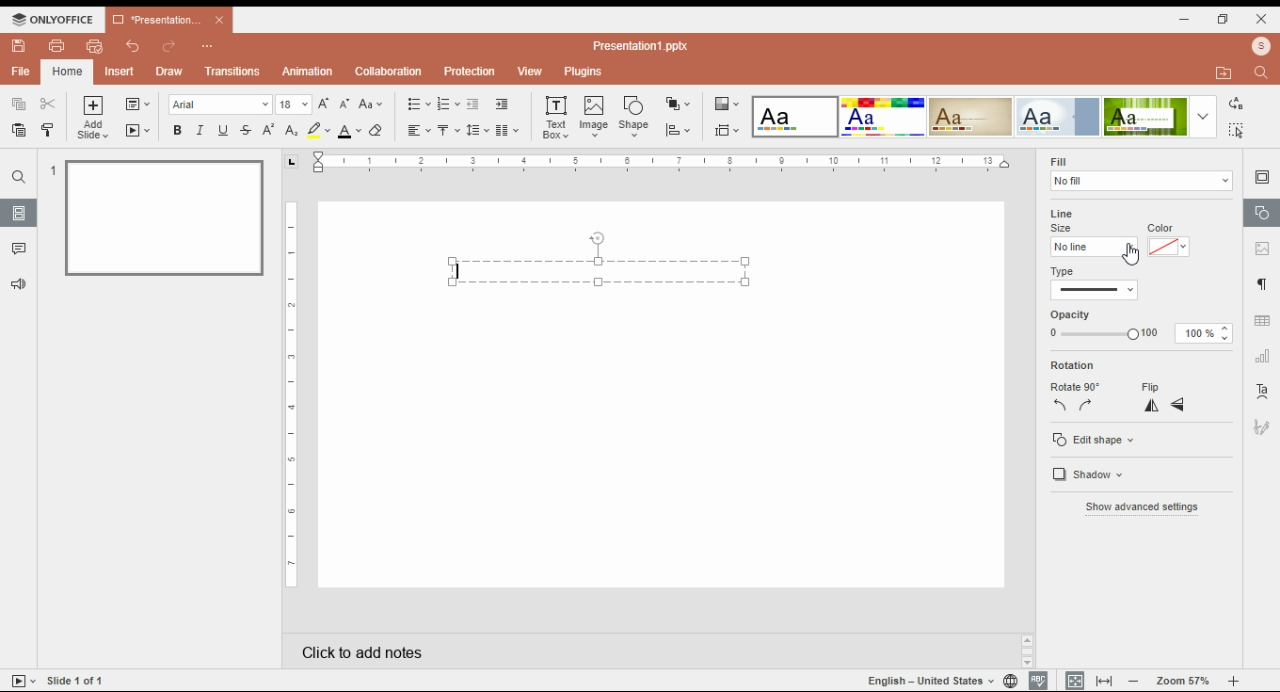 The width and height of the screenshot is (1280, 692). What do you see at coordinates (1075, 364) in the screenshot?
I see `rotation` at bounding box center [1075, 364].